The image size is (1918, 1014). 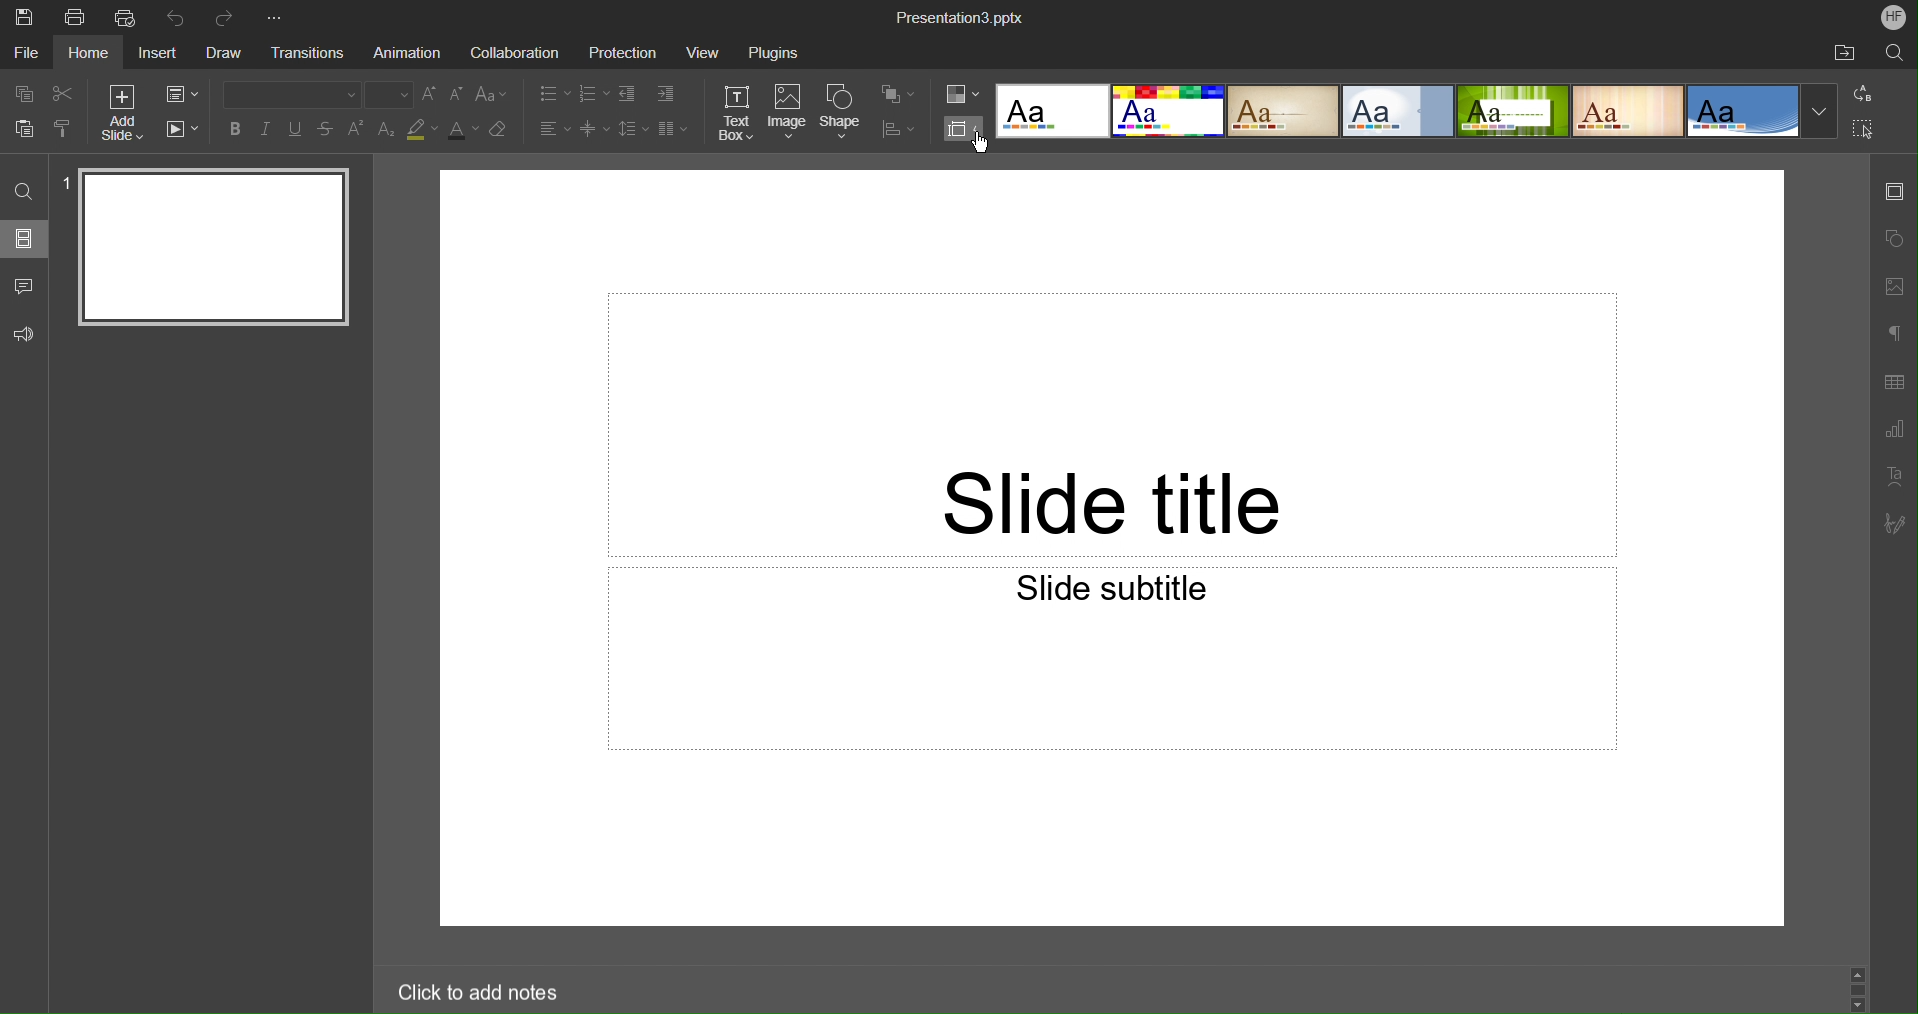 I want to click on Shape, so click(x=843, y=112).